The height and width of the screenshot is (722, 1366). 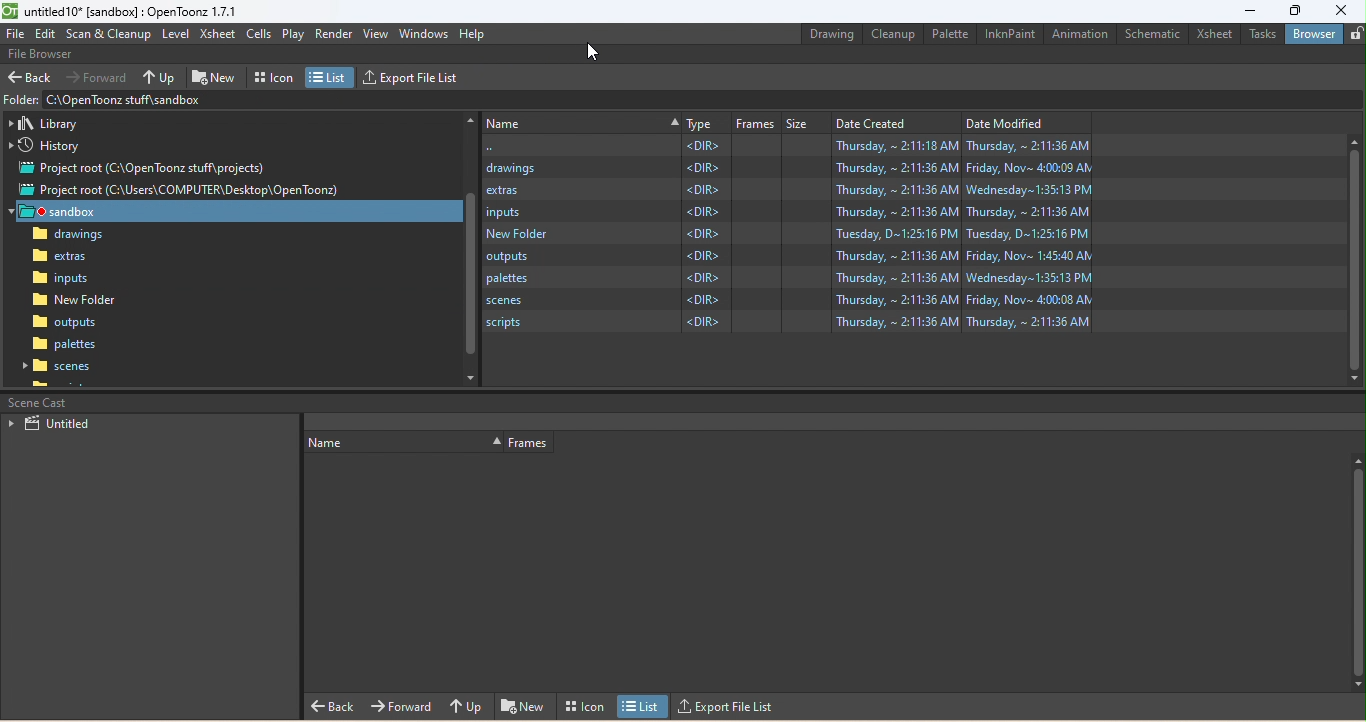 What do you see at coordinates (378, 34) in the screenshot?
I see `View` at bounding box center [378, 34].